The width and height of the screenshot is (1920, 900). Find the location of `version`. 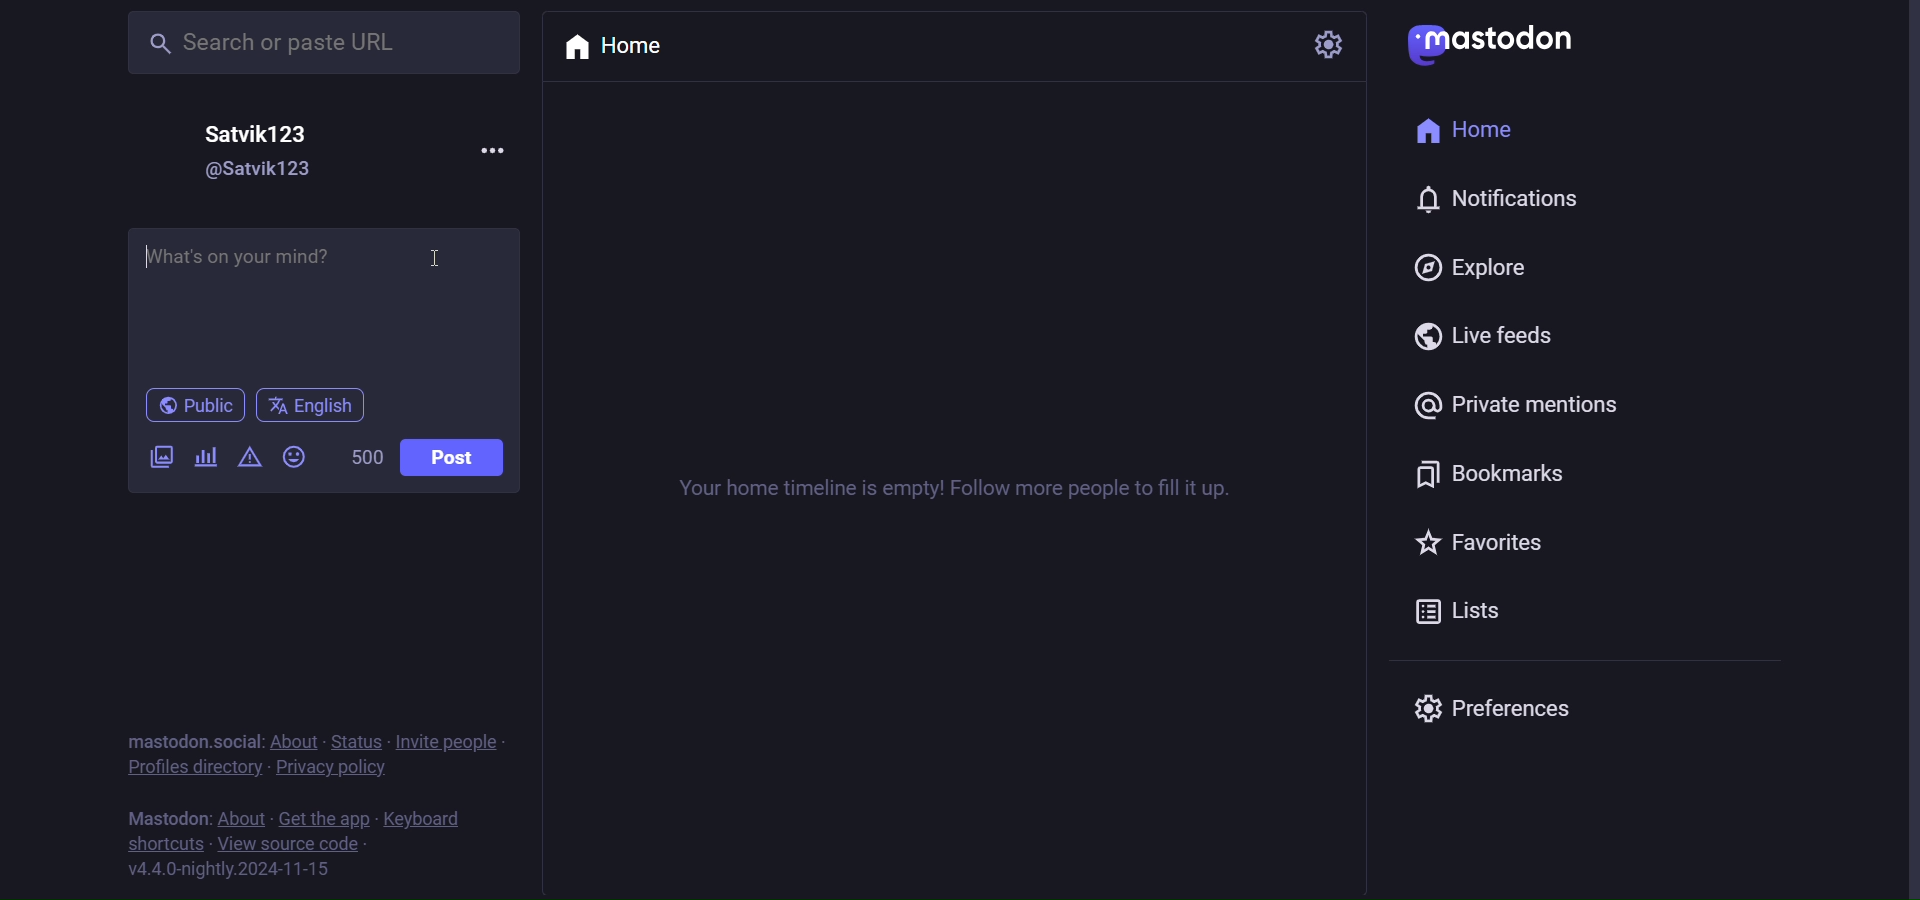

version is located at coordinates (229, 870).